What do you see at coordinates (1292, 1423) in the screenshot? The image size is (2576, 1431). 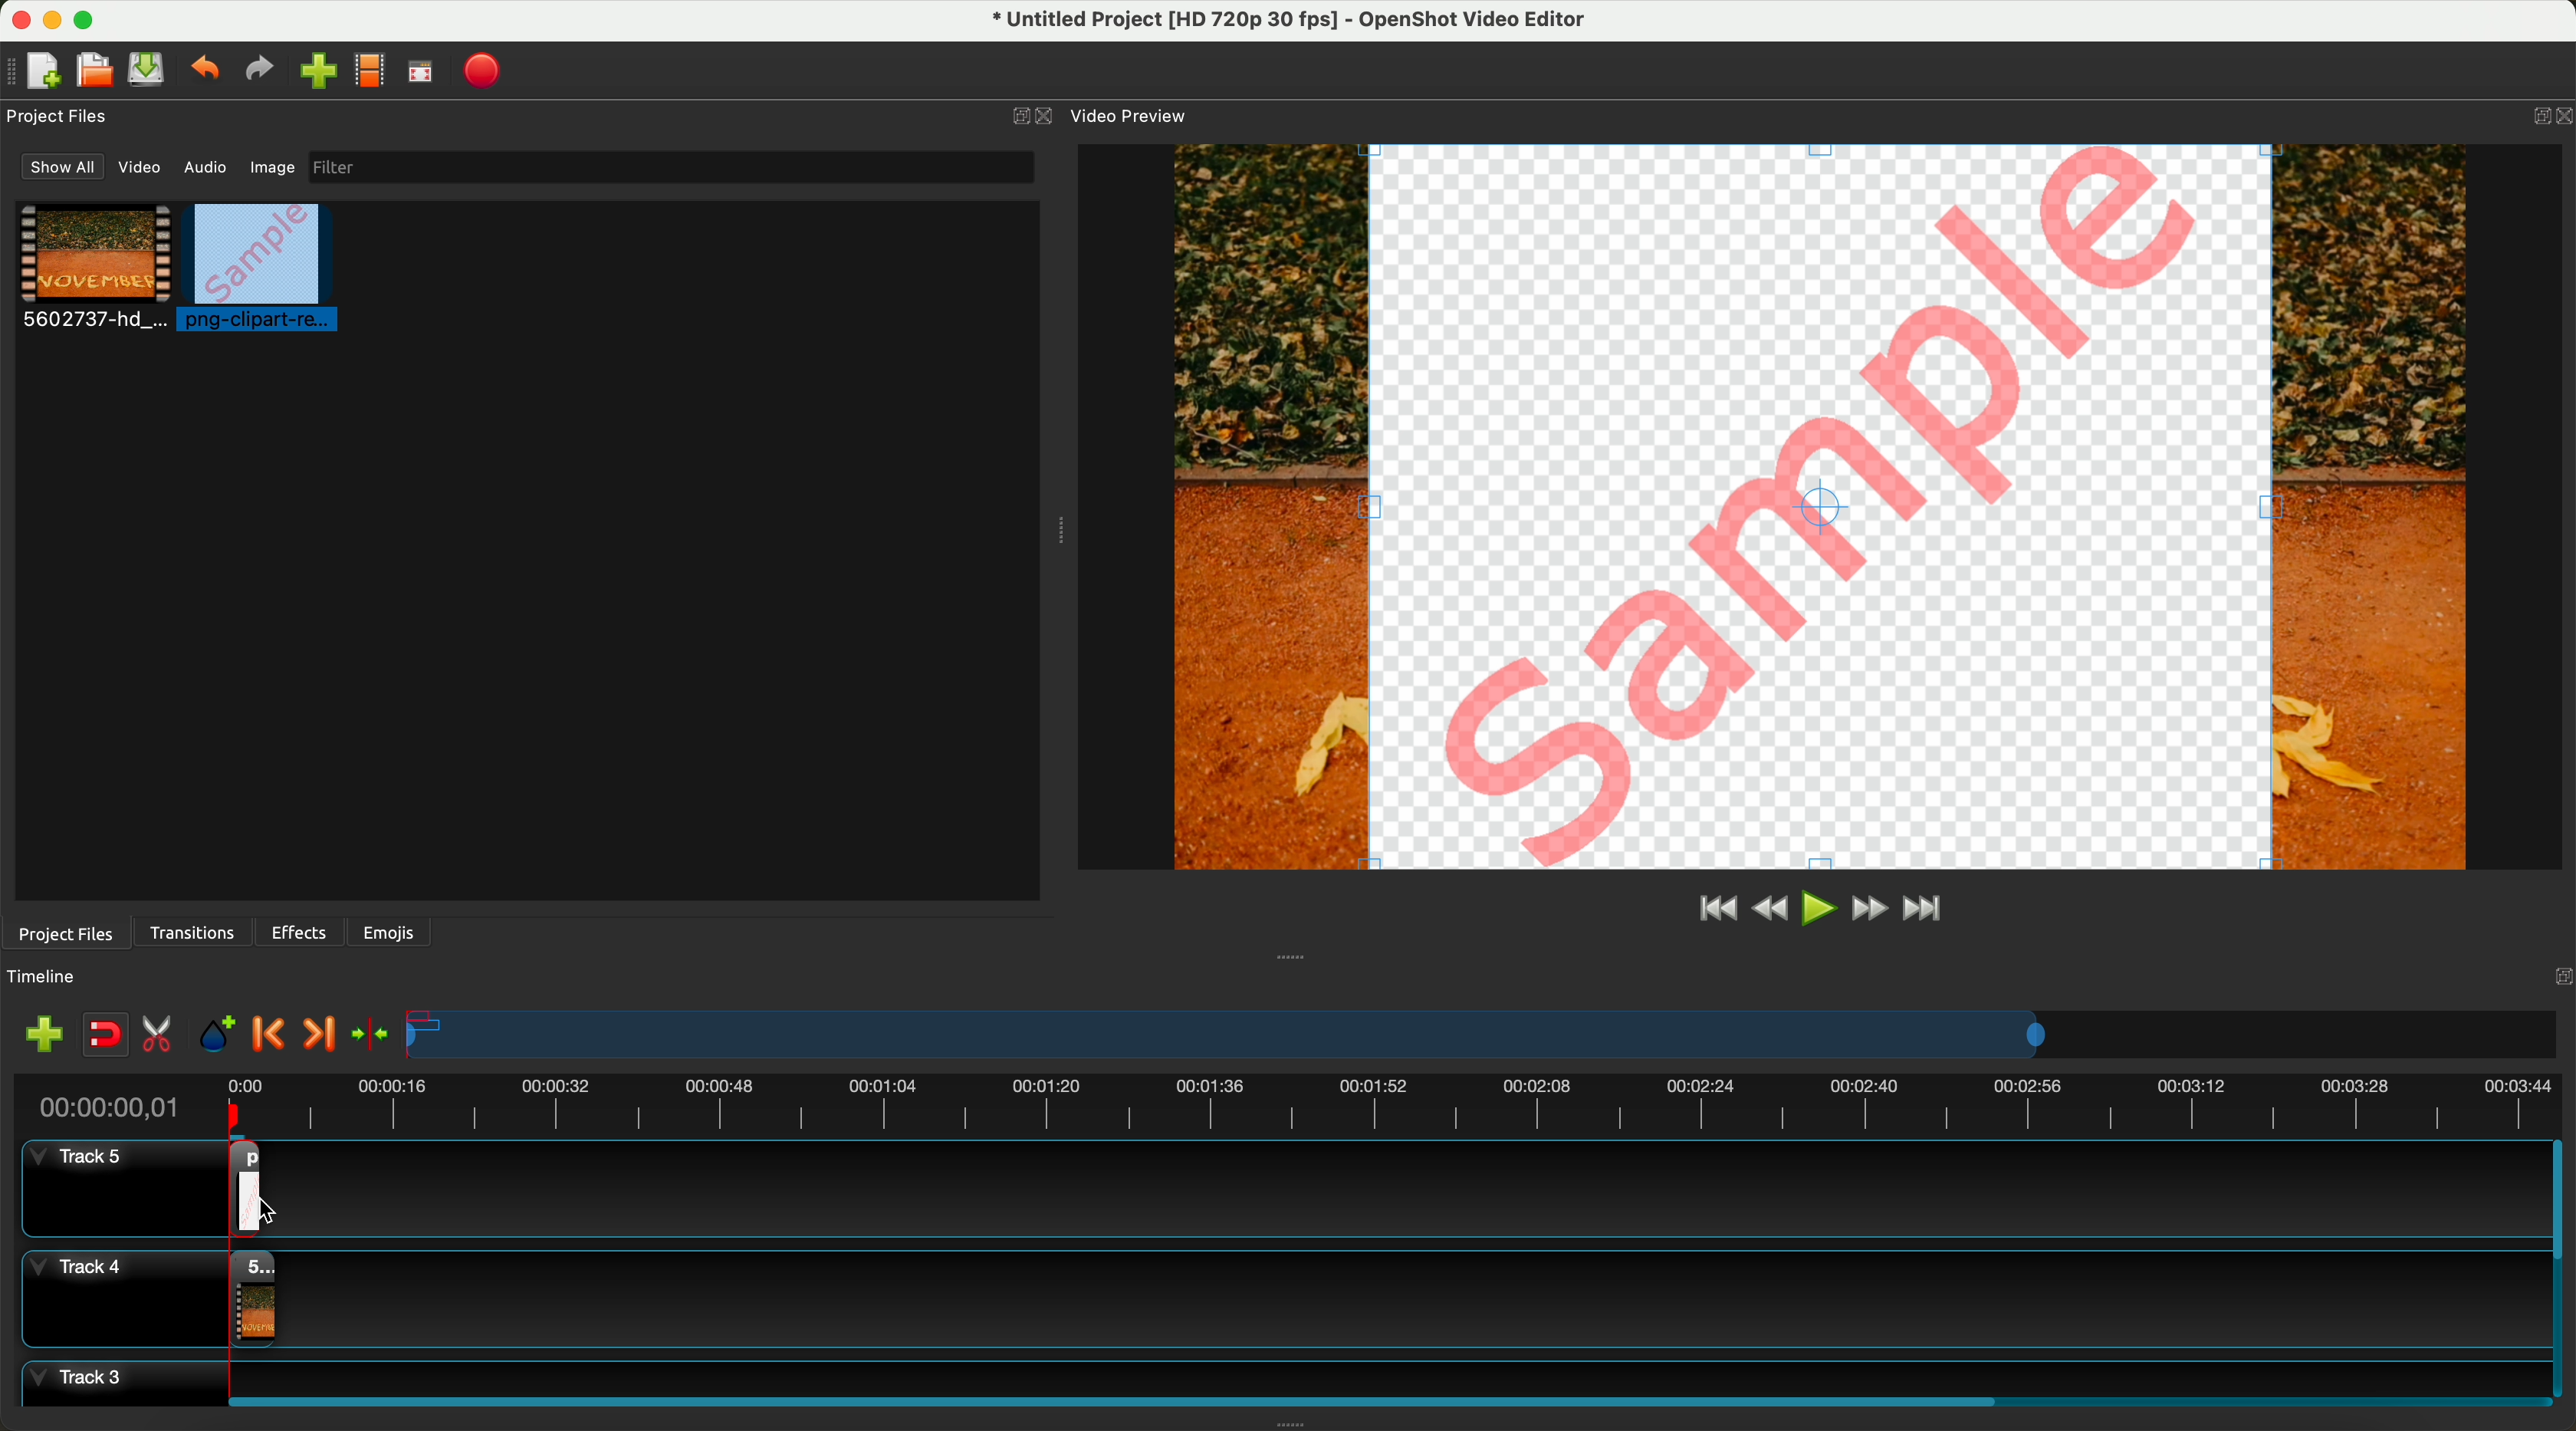 I see `Window Expanding` at bounding box center [1292, 1423].